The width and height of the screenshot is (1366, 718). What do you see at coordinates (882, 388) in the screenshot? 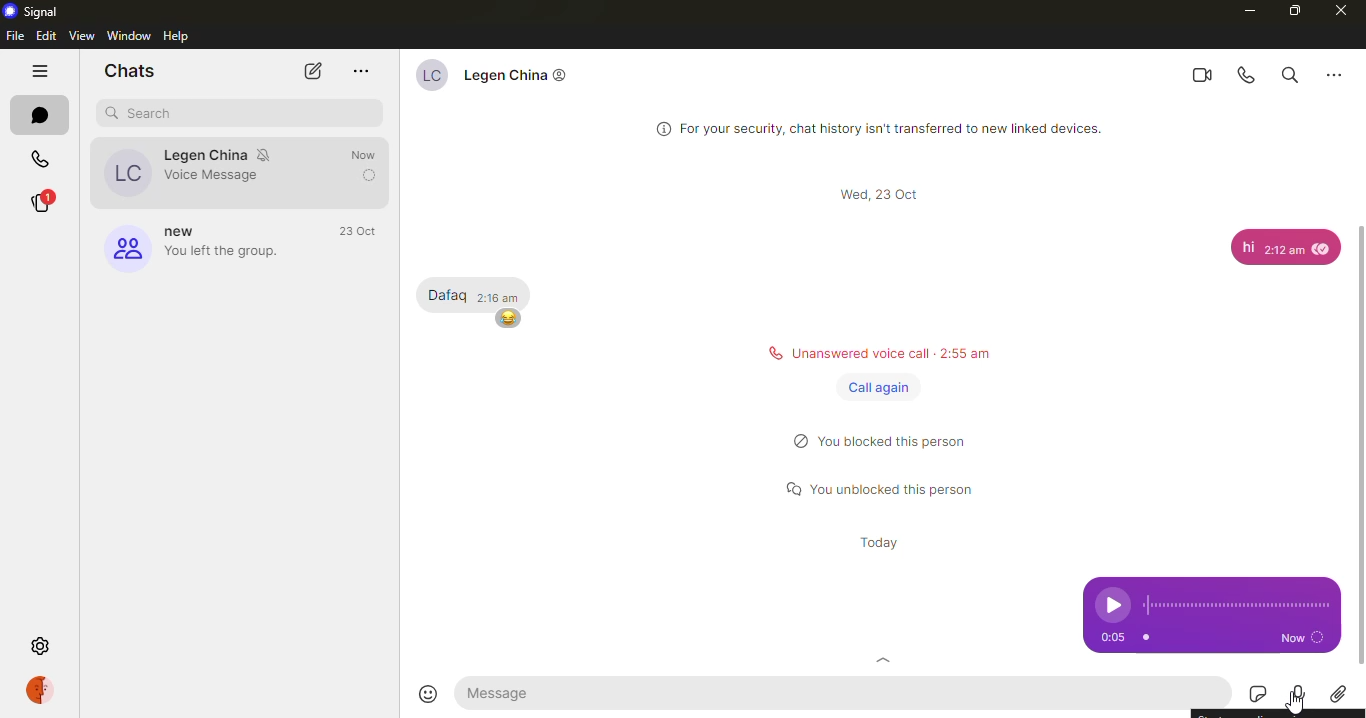
I see `call again` at bounding box center [882, 388].